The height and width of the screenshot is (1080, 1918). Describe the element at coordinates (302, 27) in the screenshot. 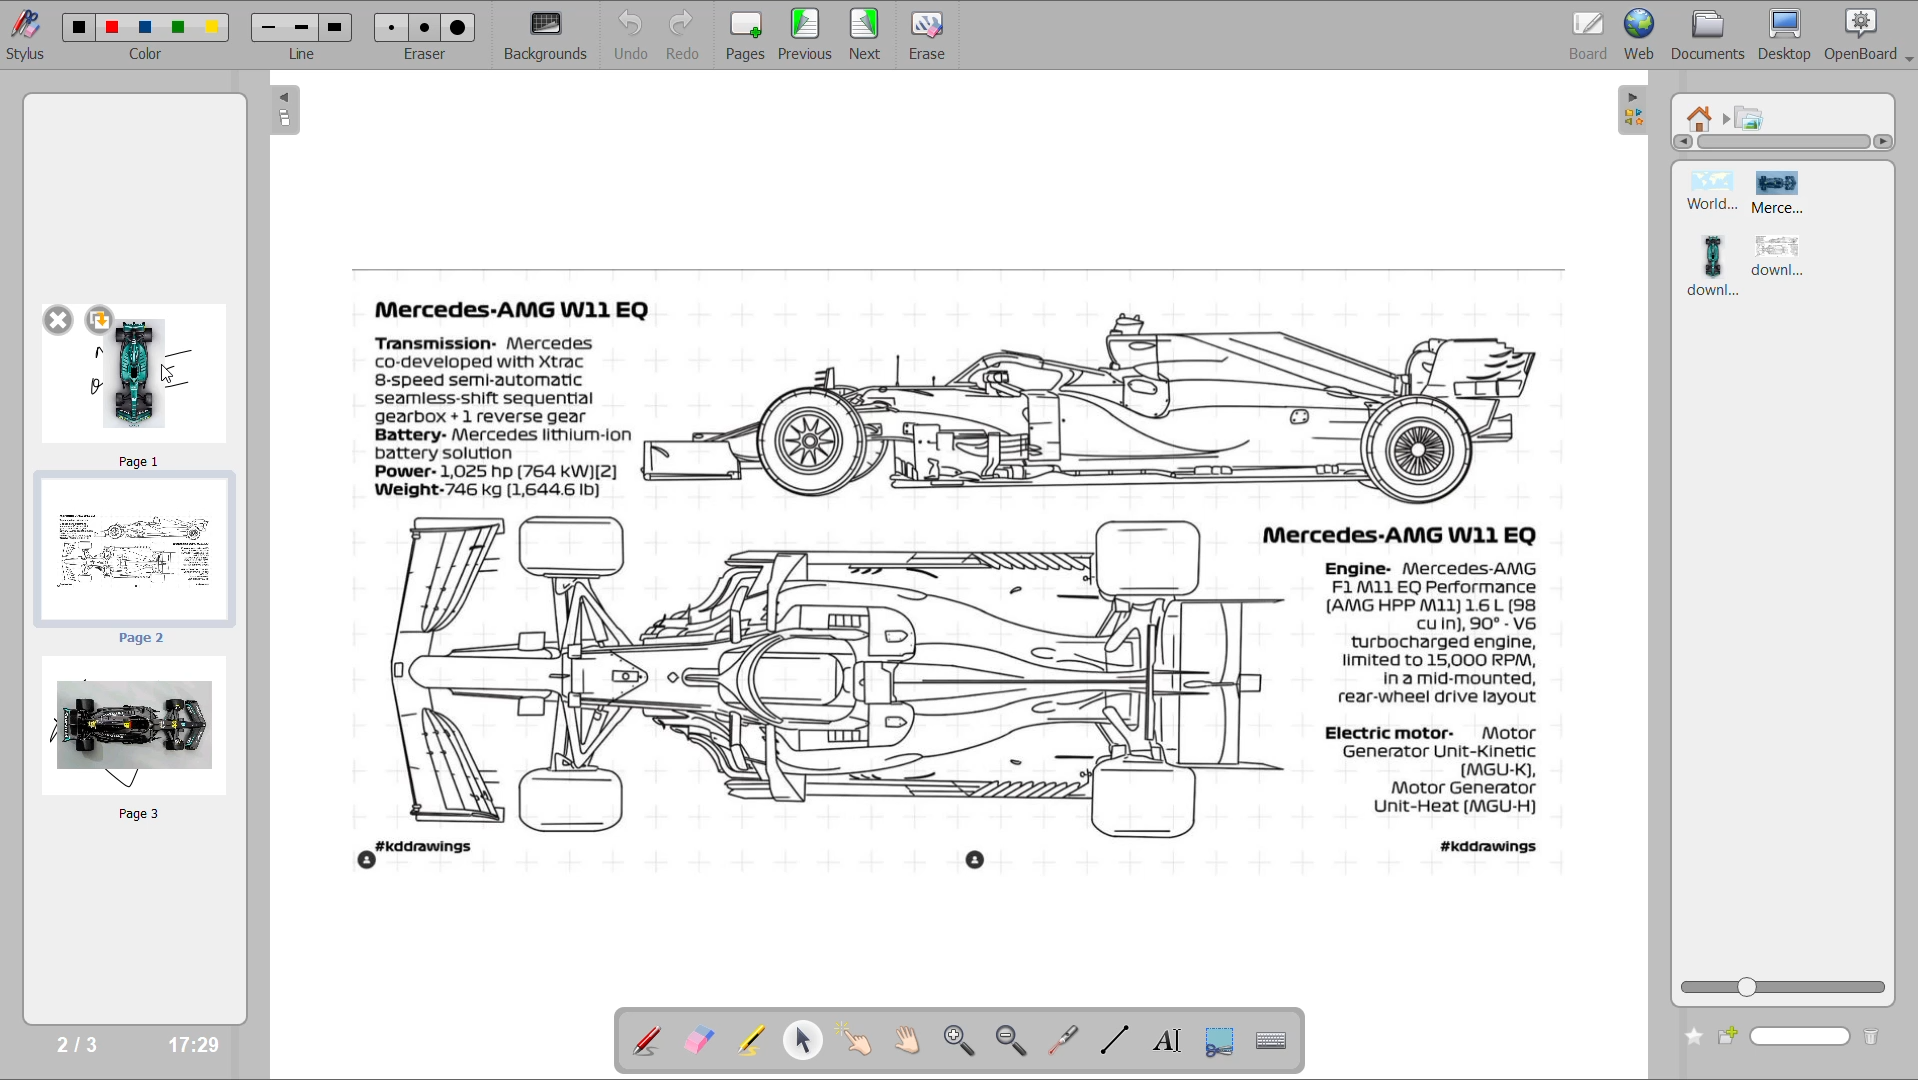

I see `medium line` at that location.